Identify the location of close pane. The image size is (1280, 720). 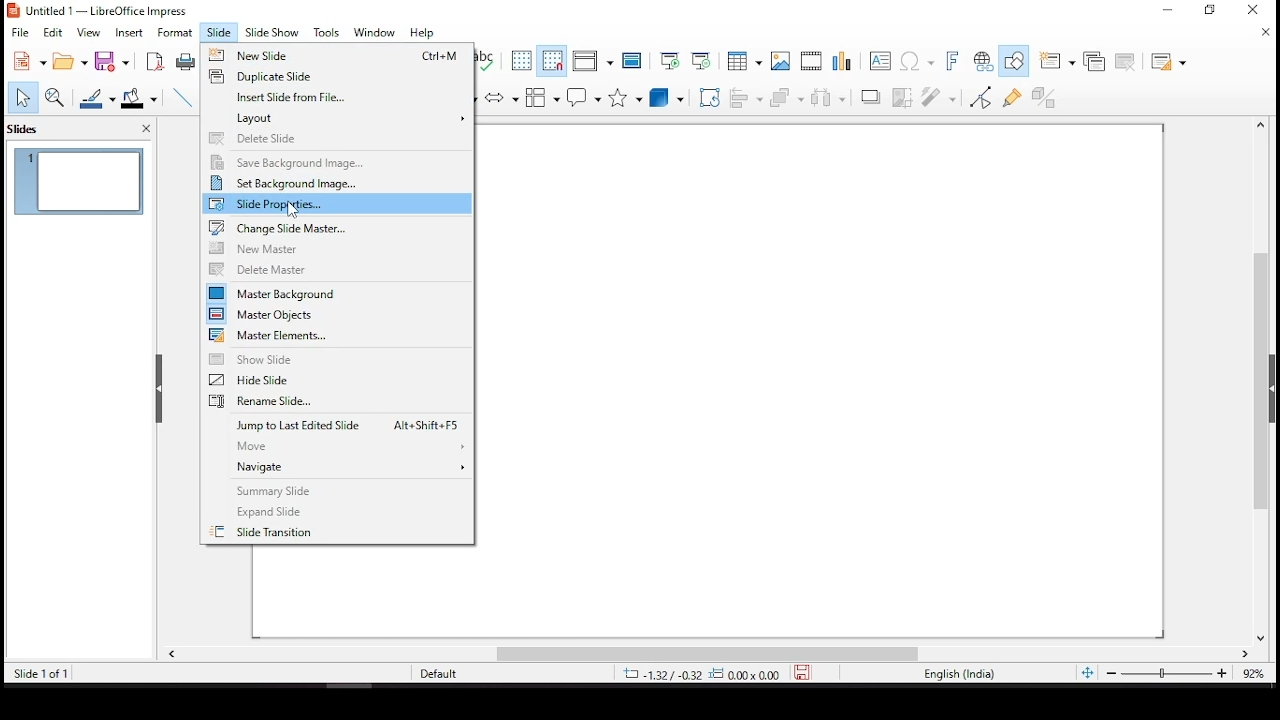
(160, 388).